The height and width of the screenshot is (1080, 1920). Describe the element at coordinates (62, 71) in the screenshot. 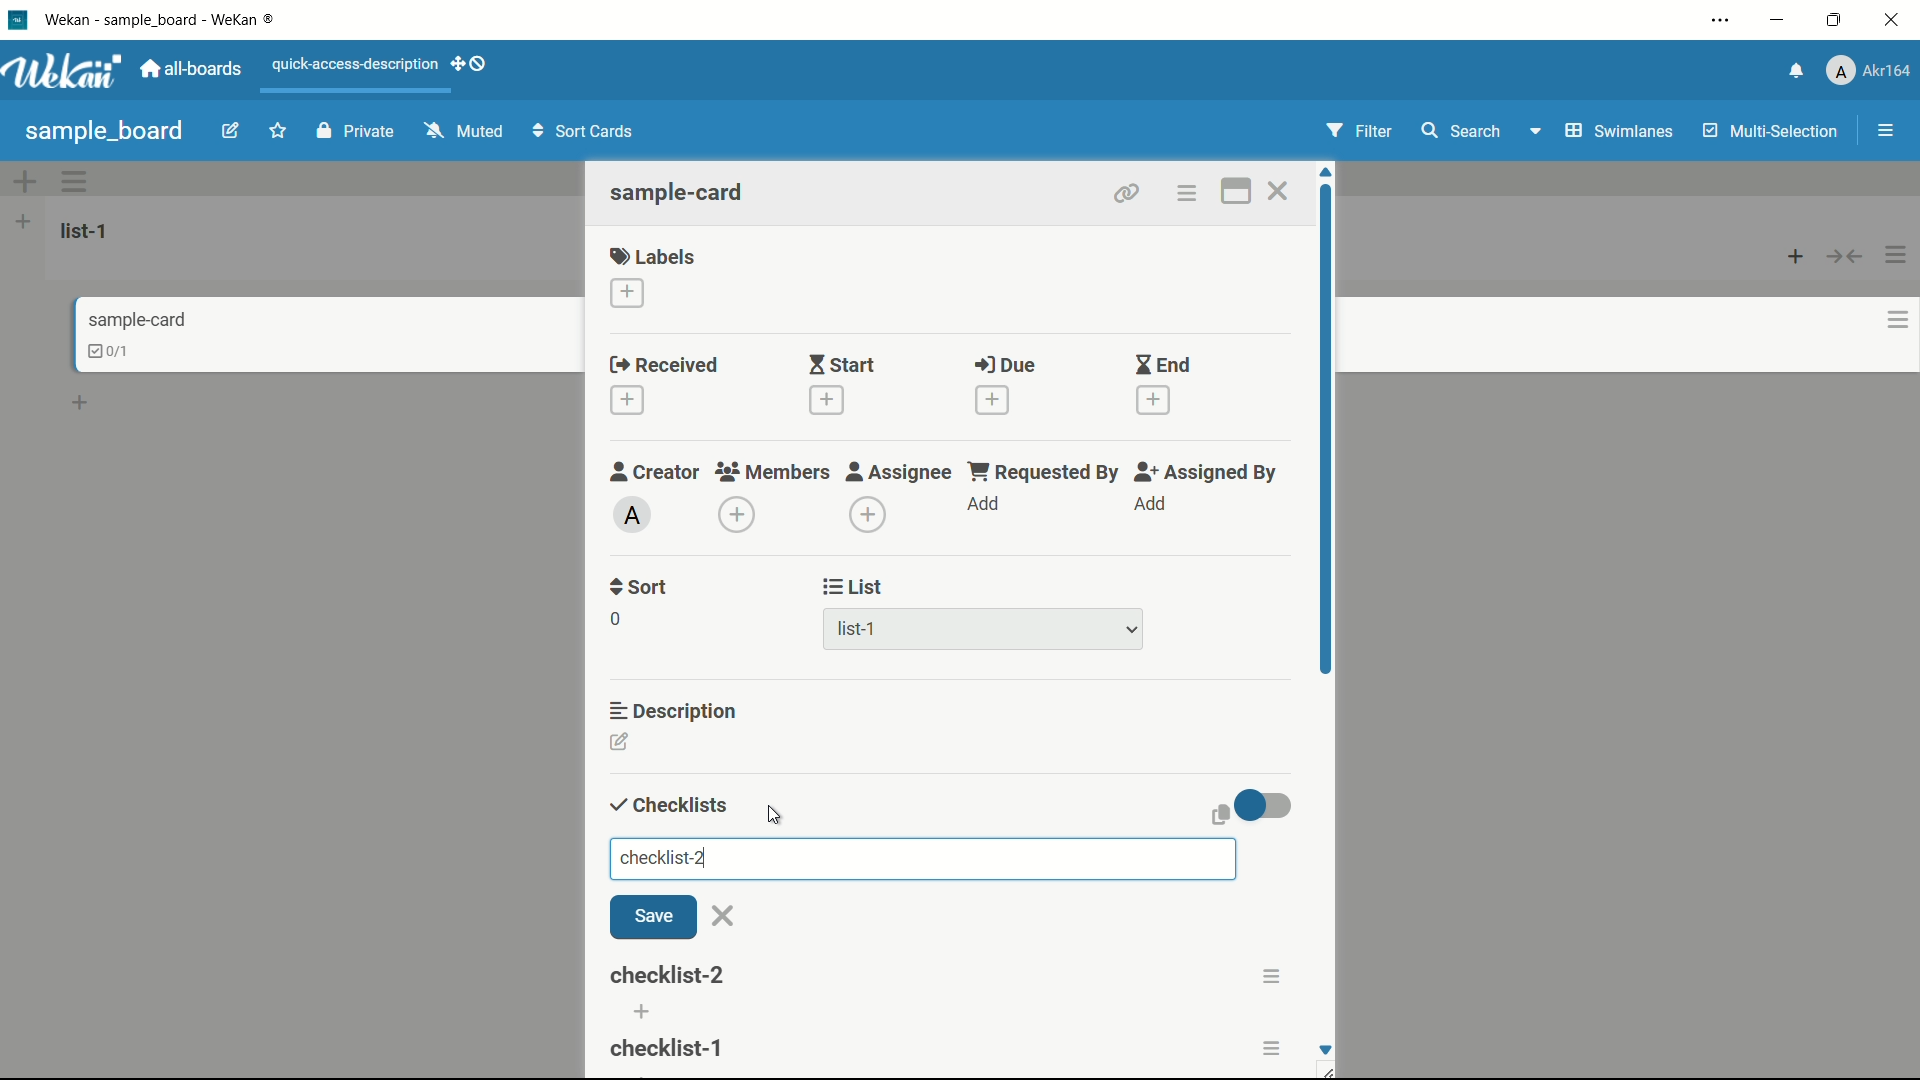

I see `app logo` at that location.